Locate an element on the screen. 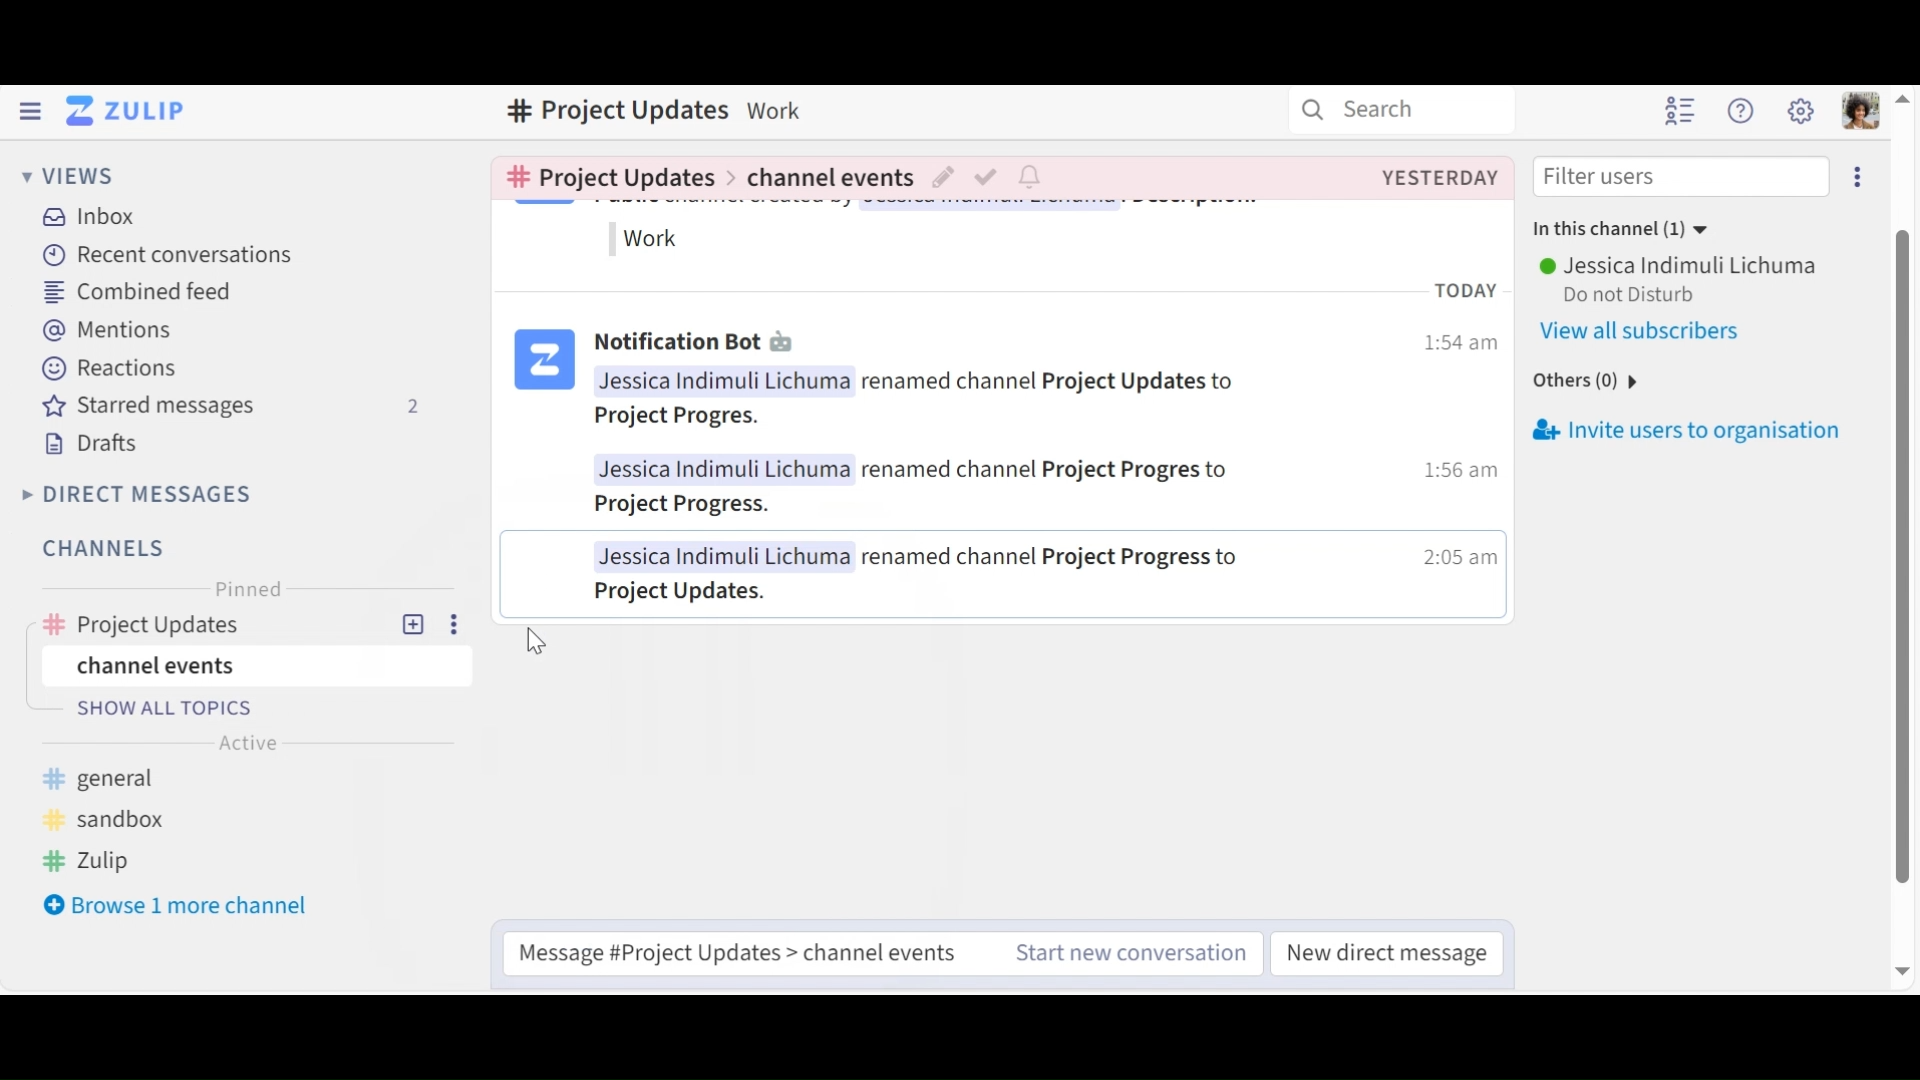  Channel name is located at coordinates (615, 111).